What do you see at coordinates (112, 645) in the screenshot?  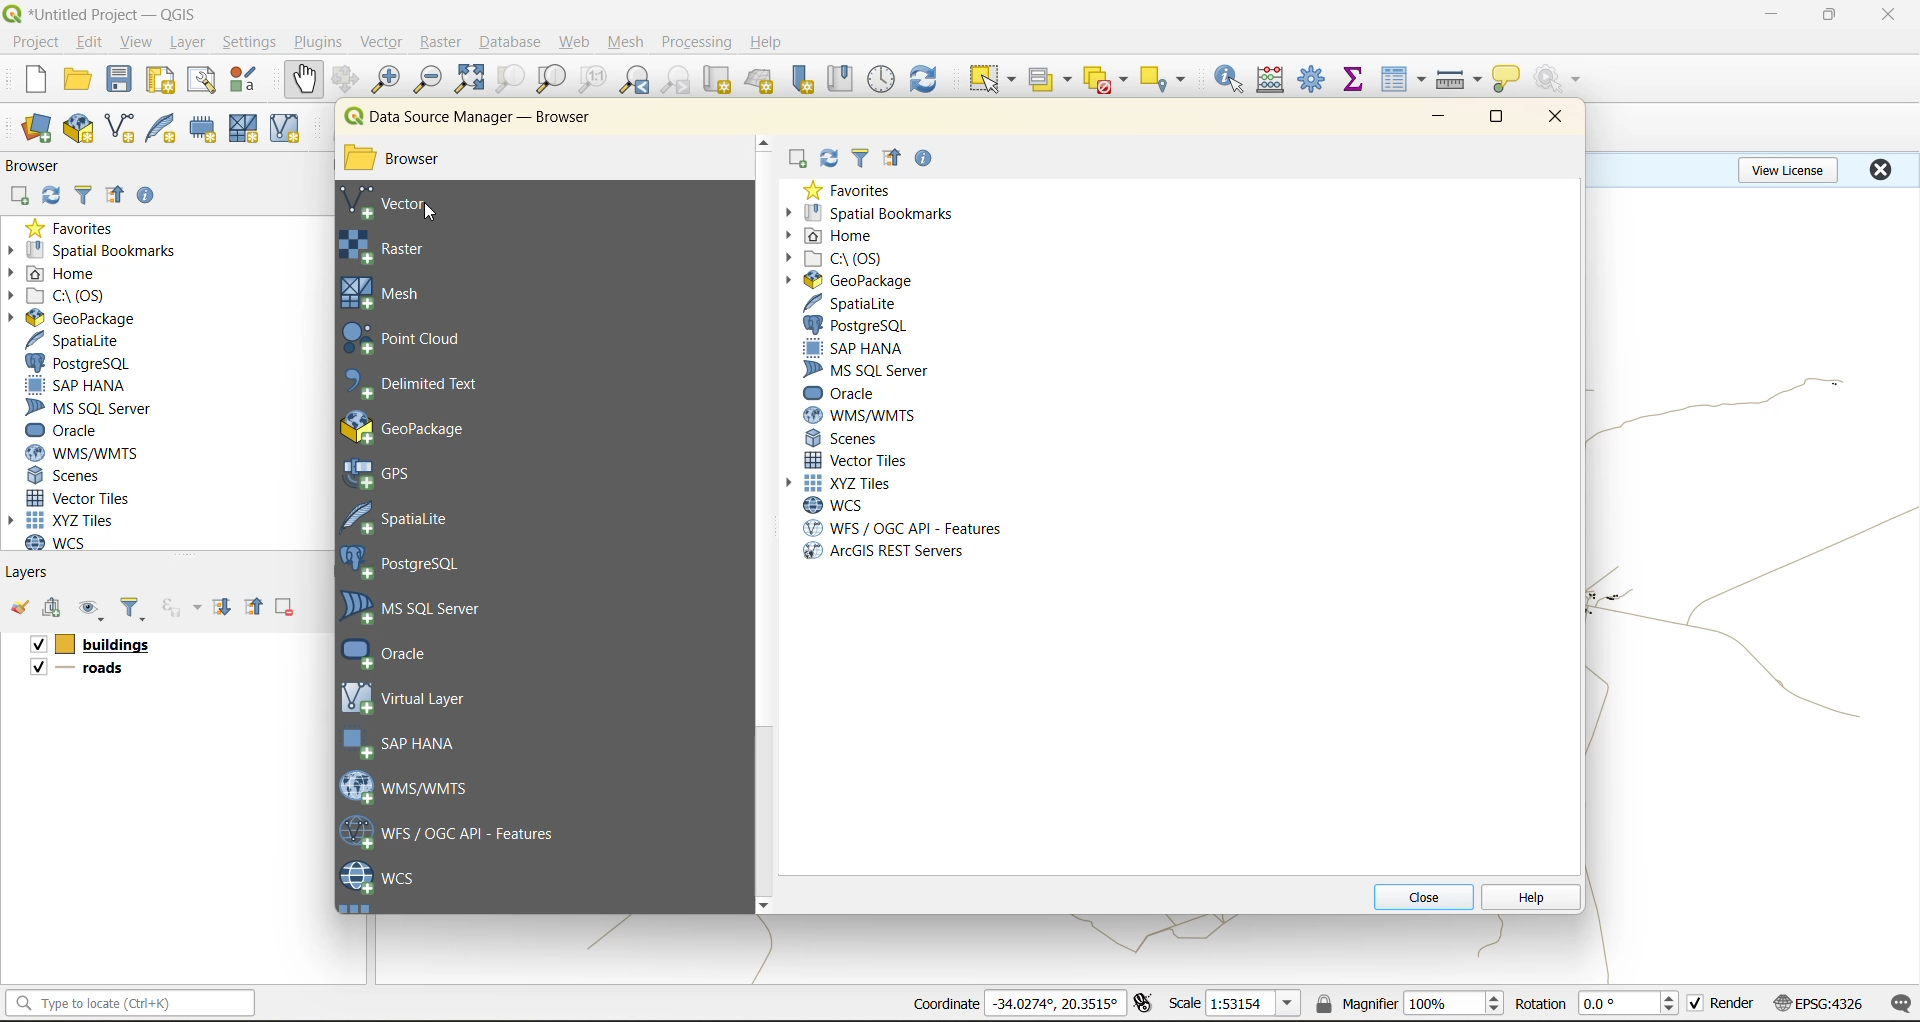 I see `layers` at bounding box center [112, 645].